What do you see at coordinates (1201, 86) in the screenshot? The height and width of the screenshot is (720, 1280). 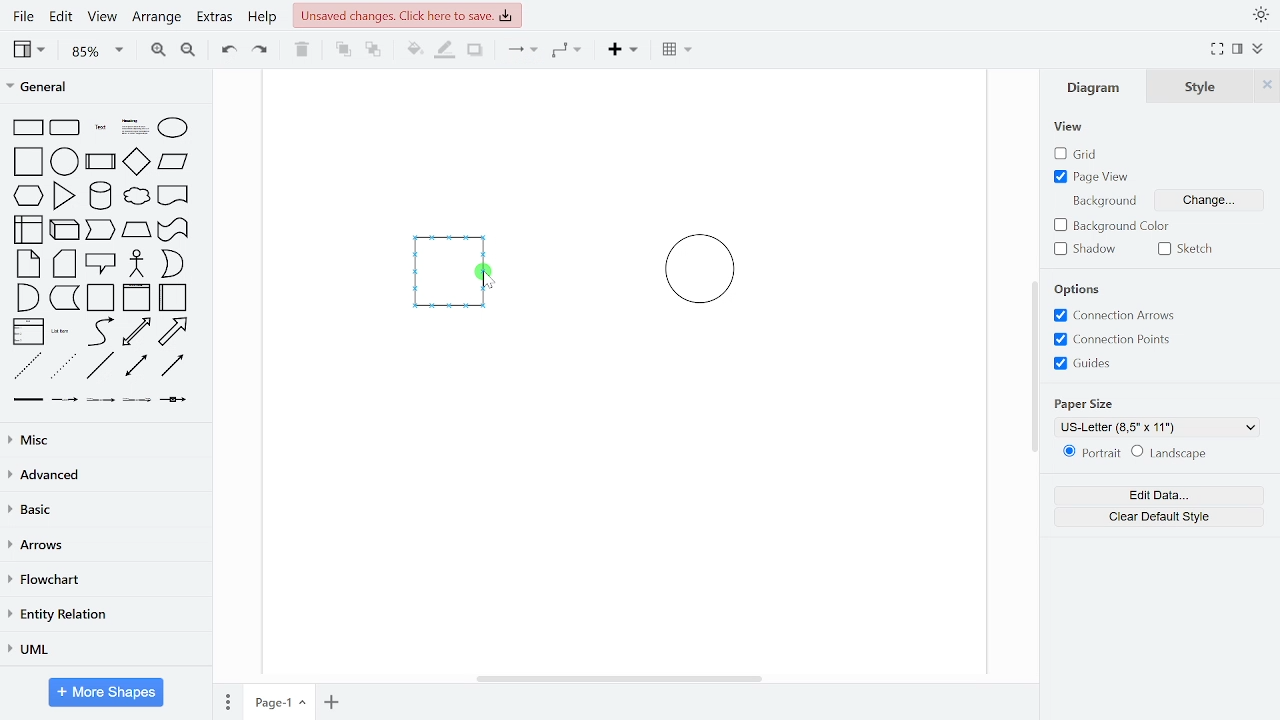 I see `style` at bounding box center [1201, 86].